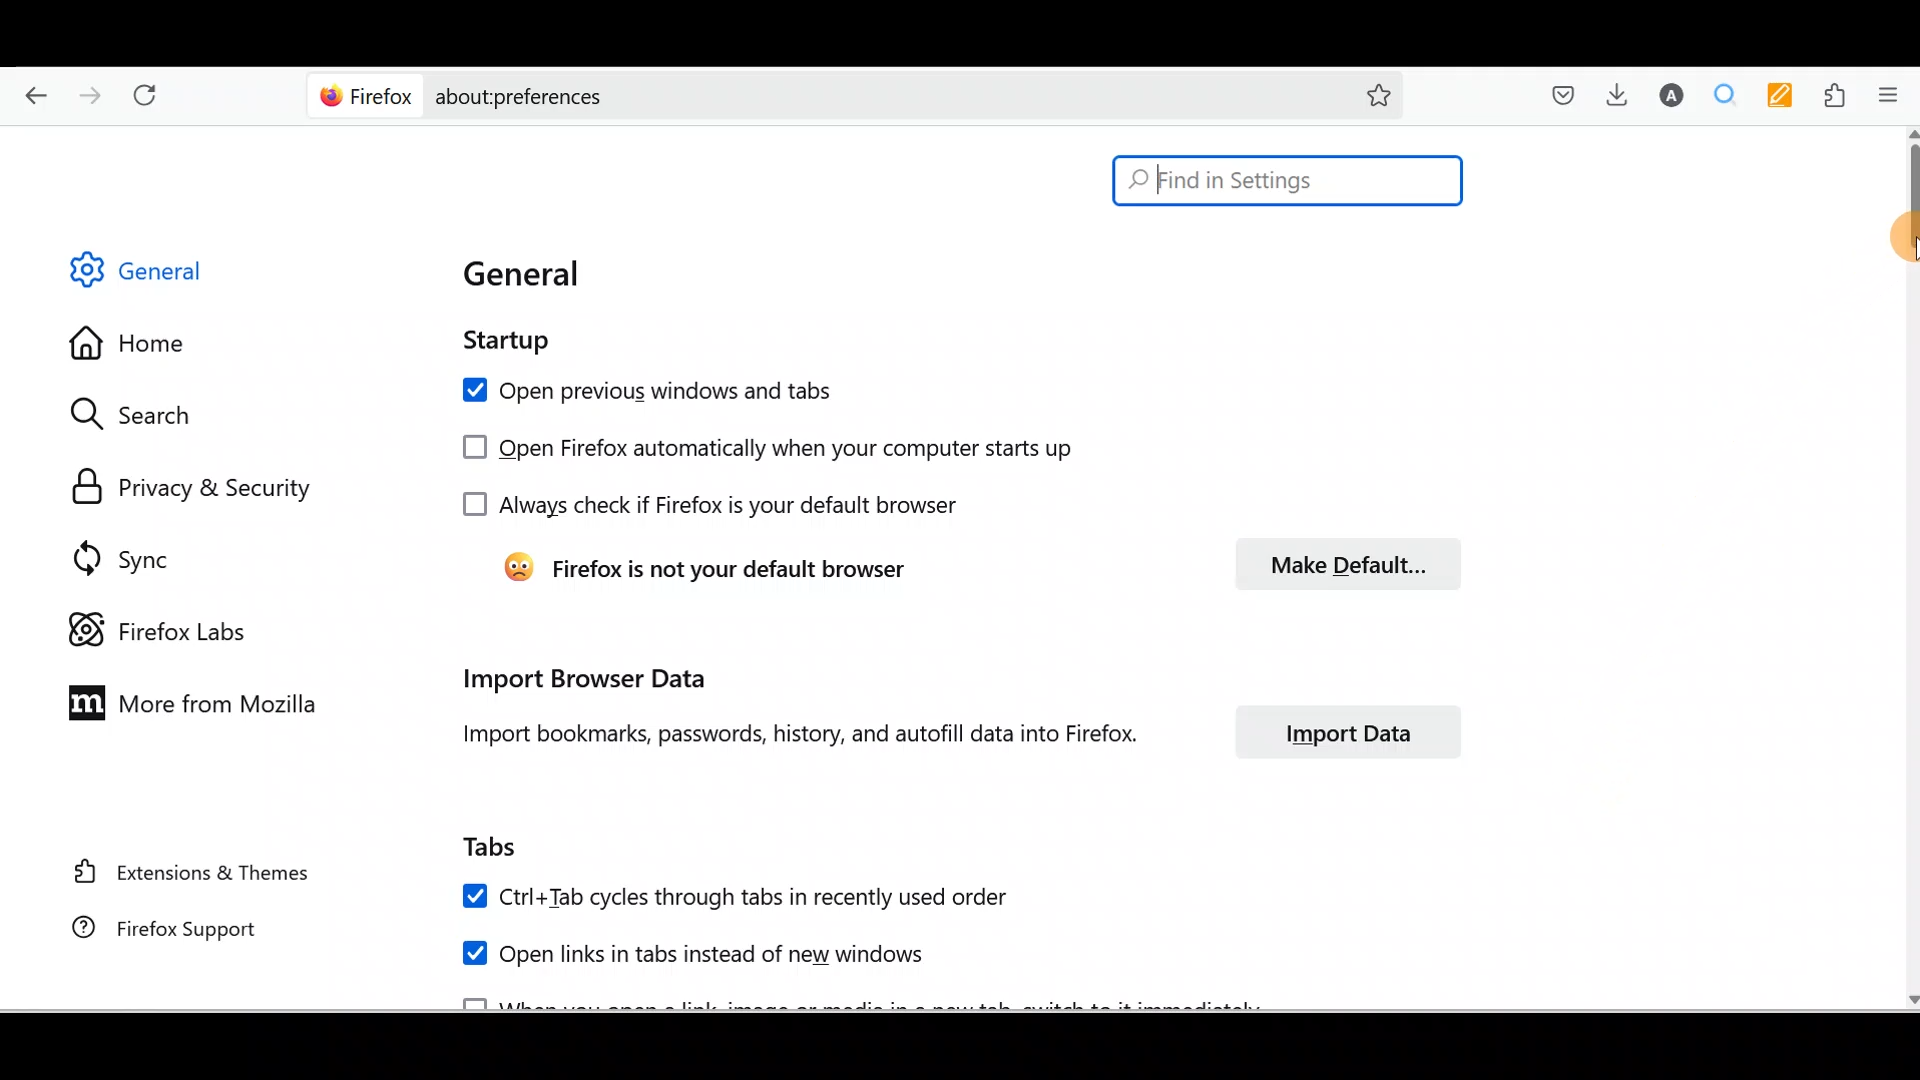  I want to click on More from Mozilla, so click(187, 701).